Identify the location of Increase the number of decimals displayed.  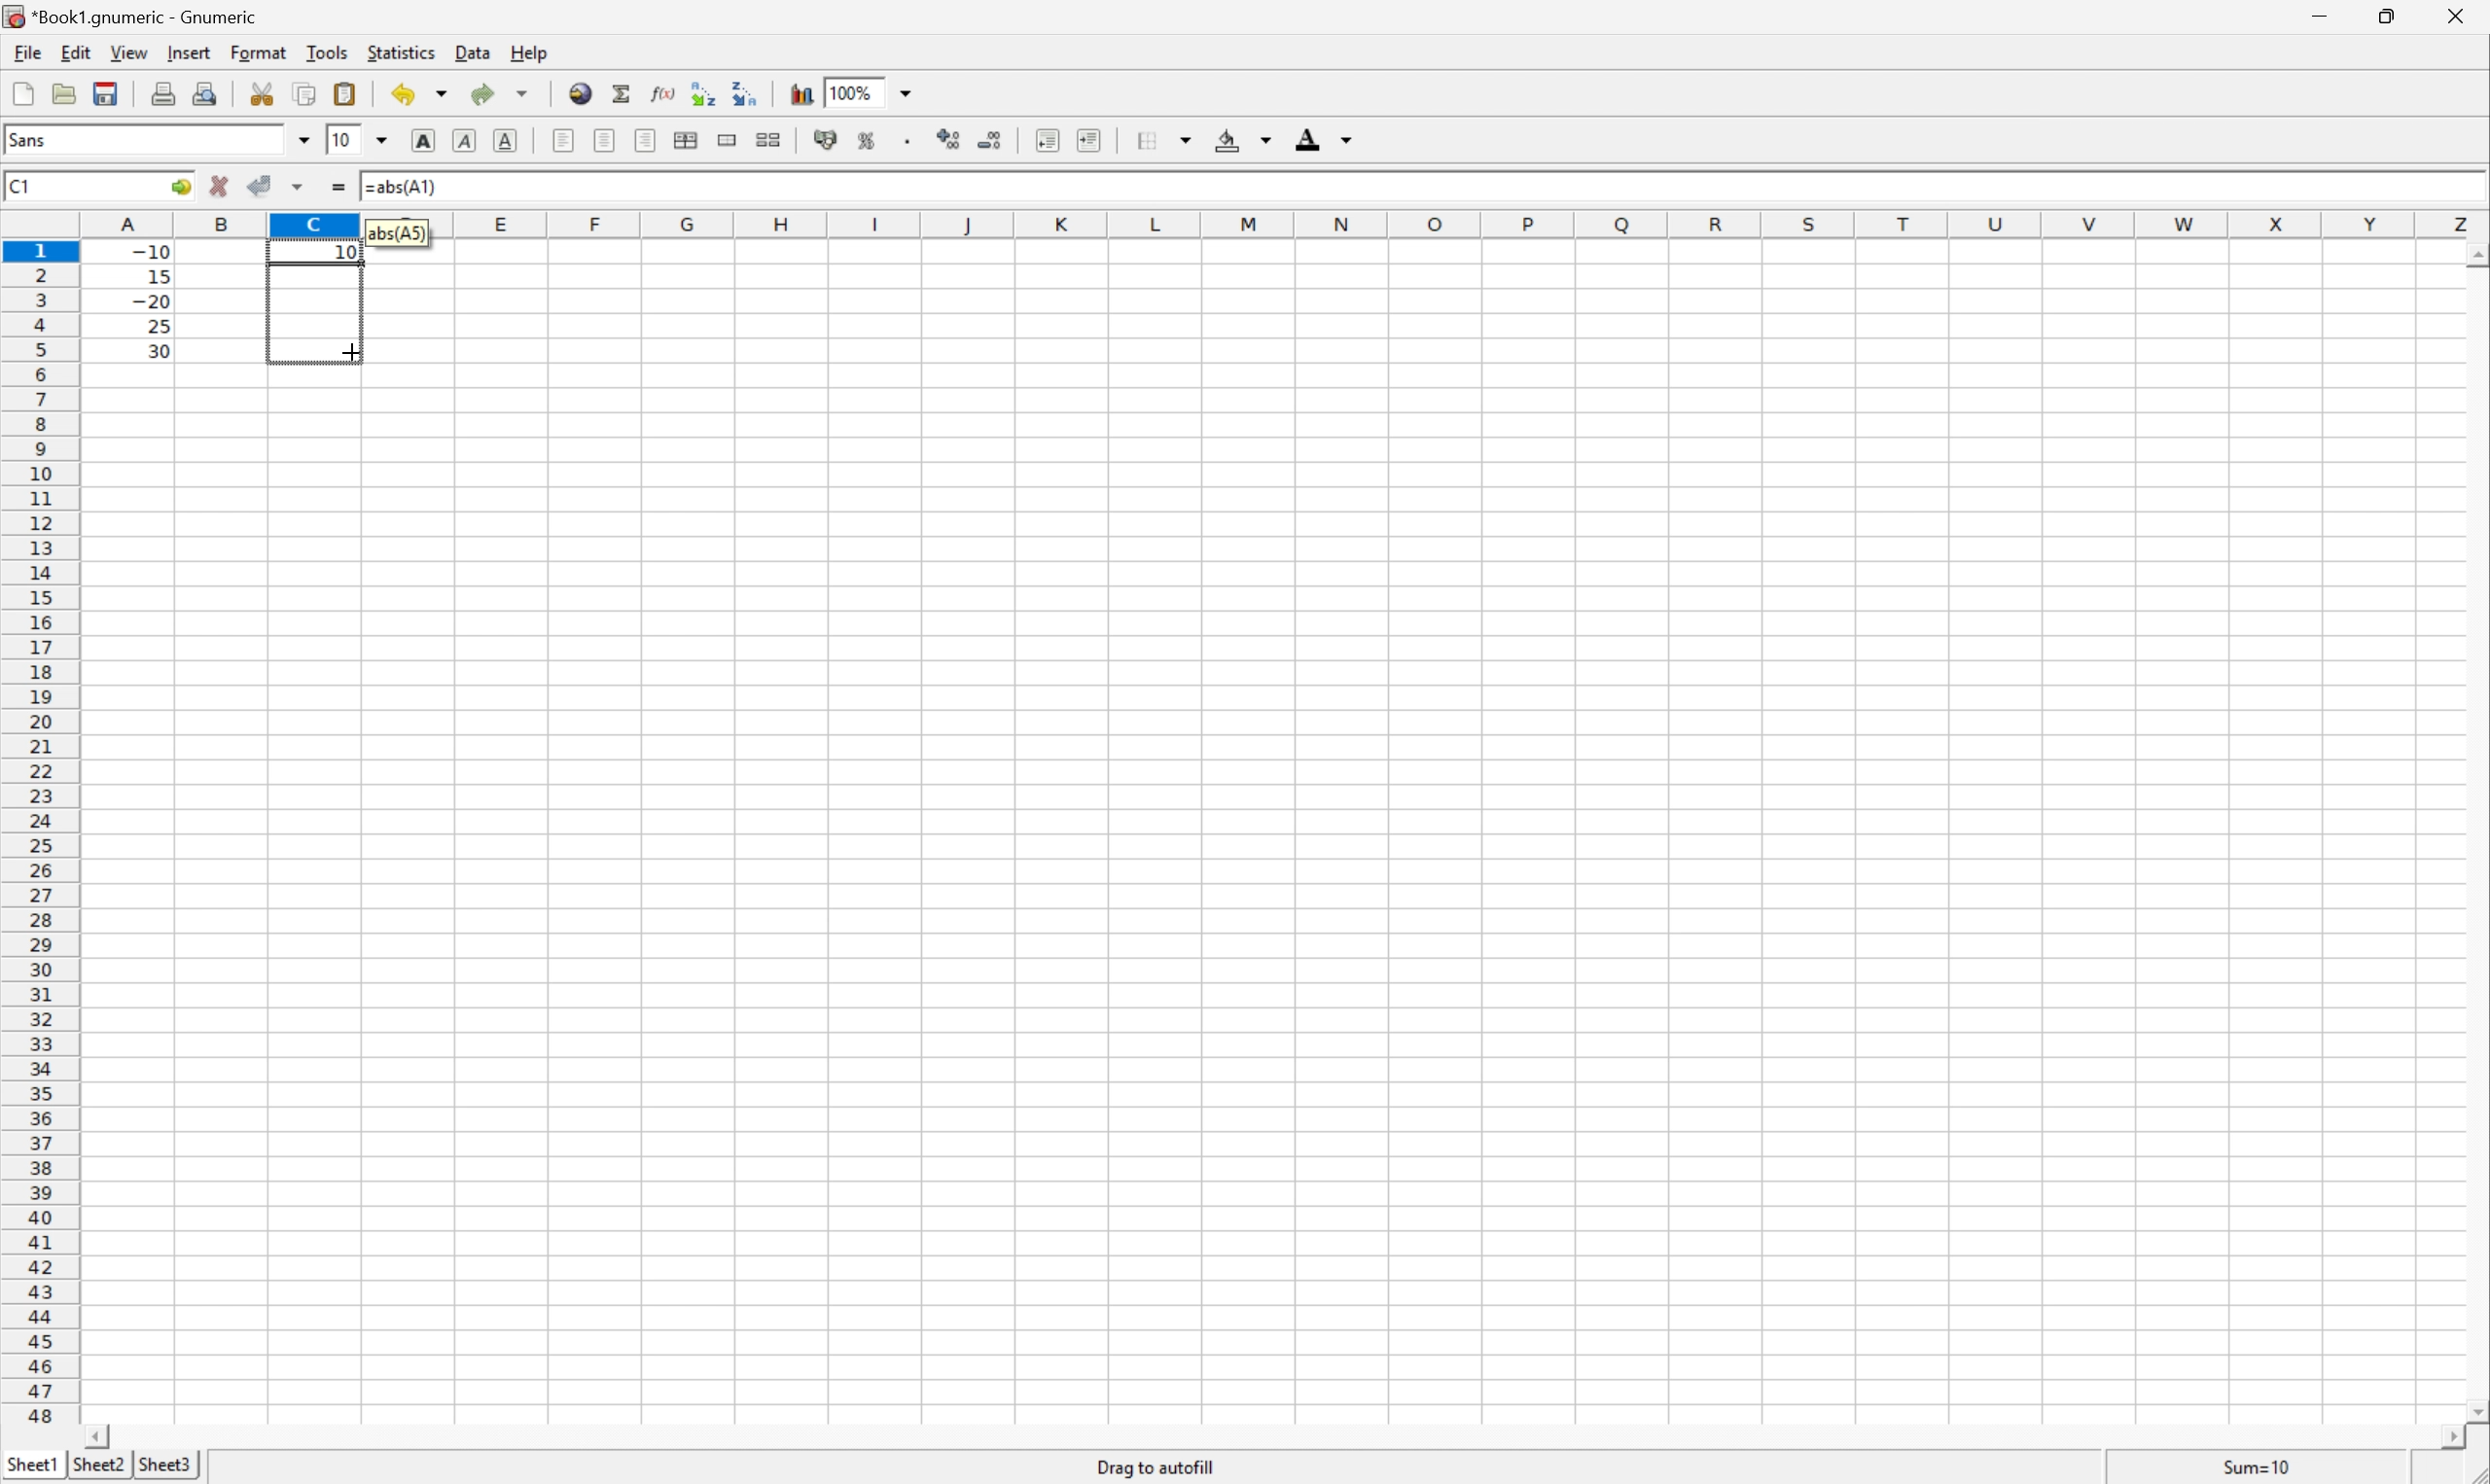
(954, 141).